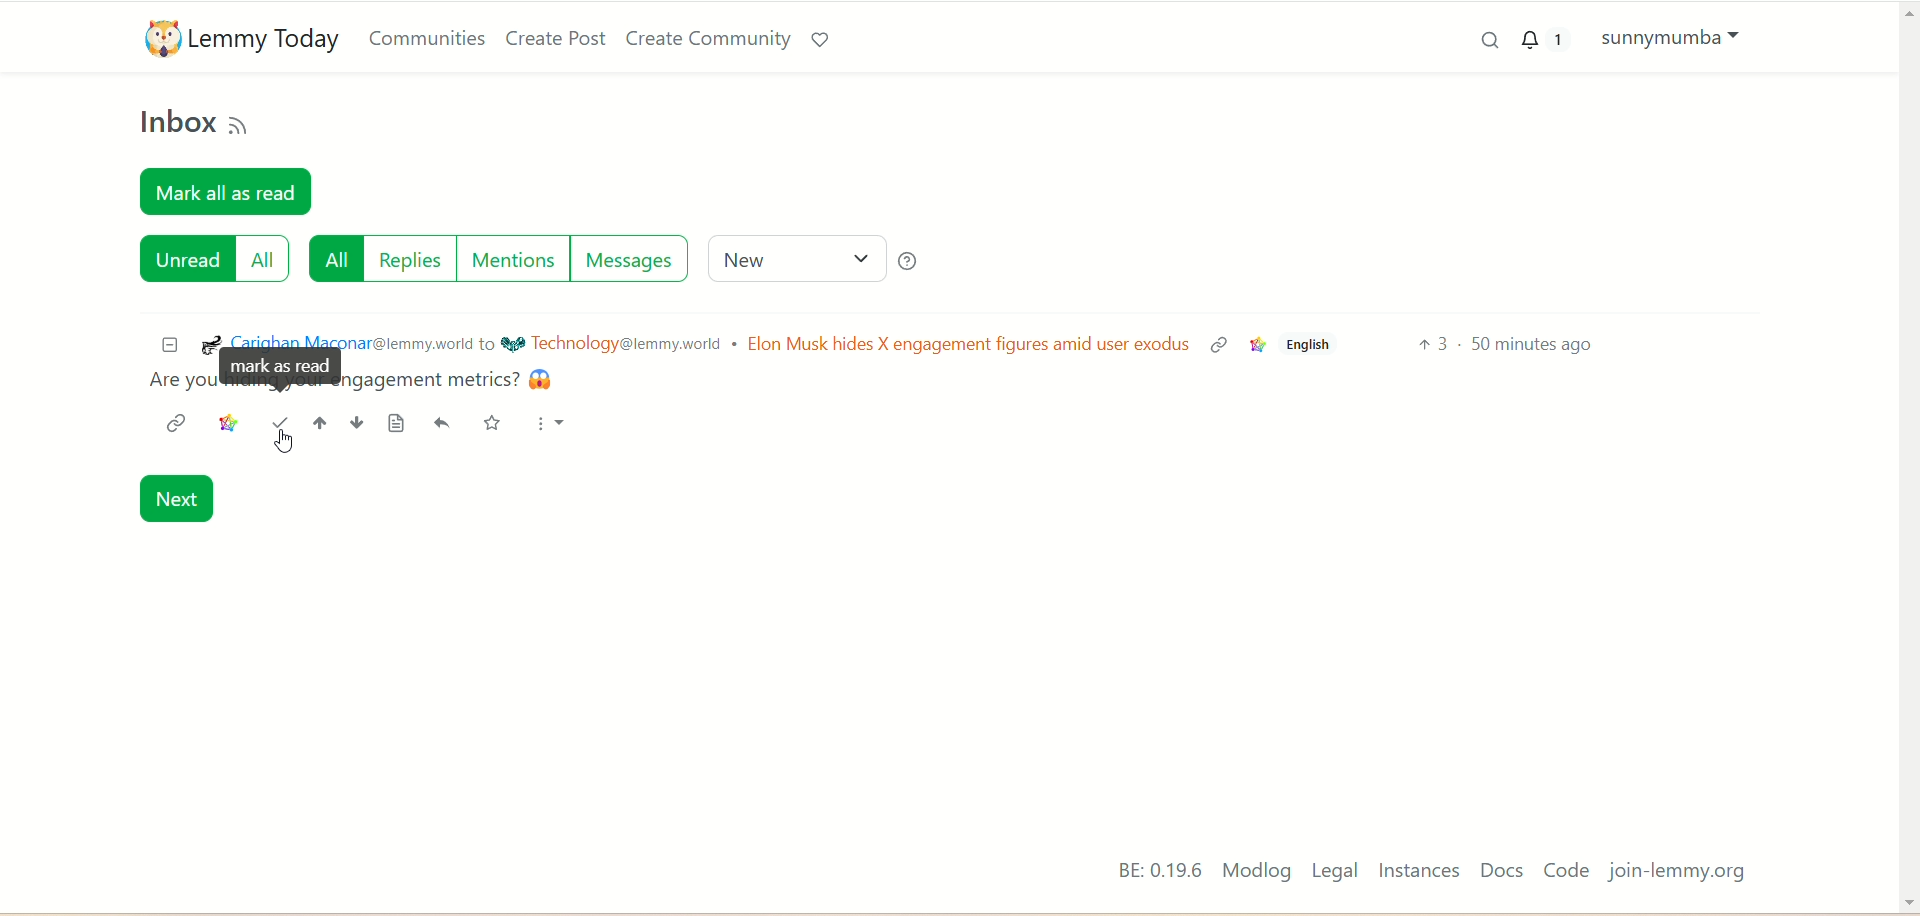 This screenshot has width=1920, height=916. What do you see at coordinates (230, 190) in the screenshot?
I see `mark all as read` at bounding box center [230, 190].